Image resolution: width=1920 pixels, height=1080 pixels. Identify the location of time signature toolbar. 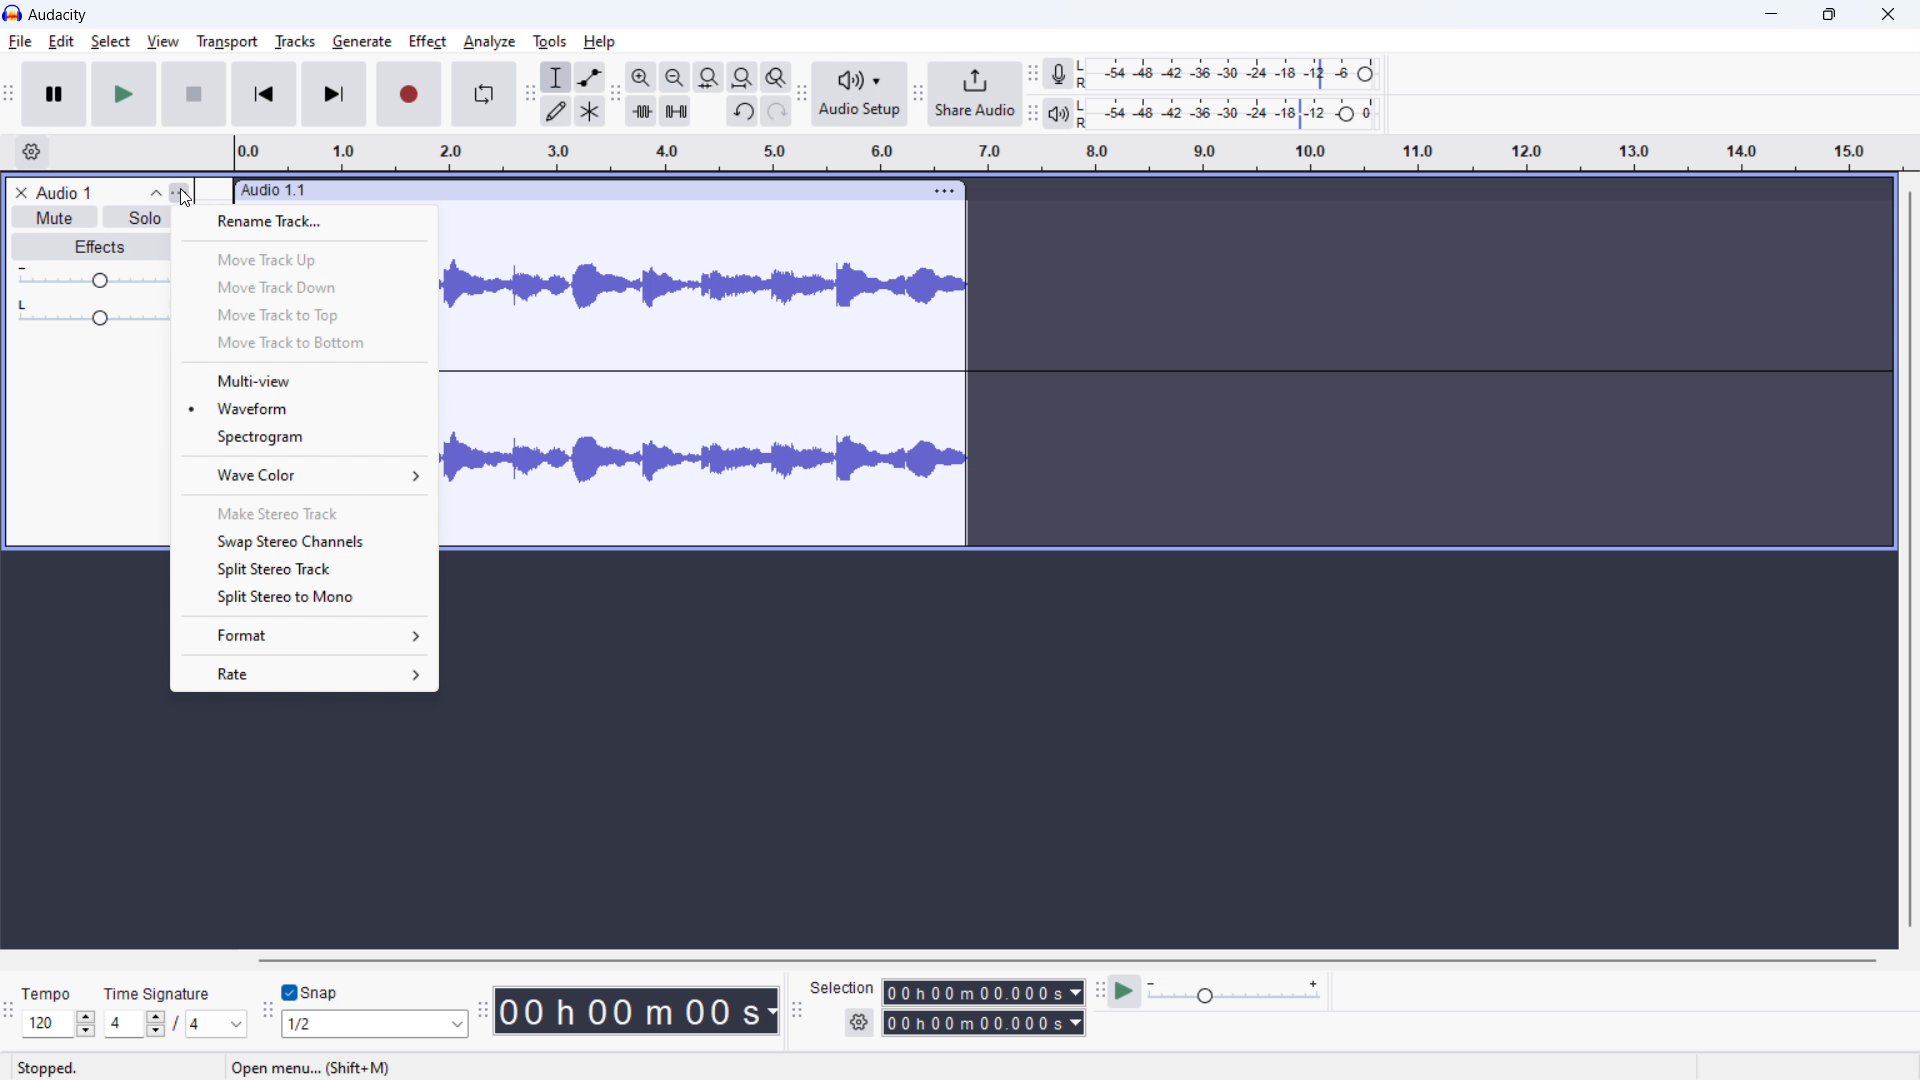
(11, 1011).